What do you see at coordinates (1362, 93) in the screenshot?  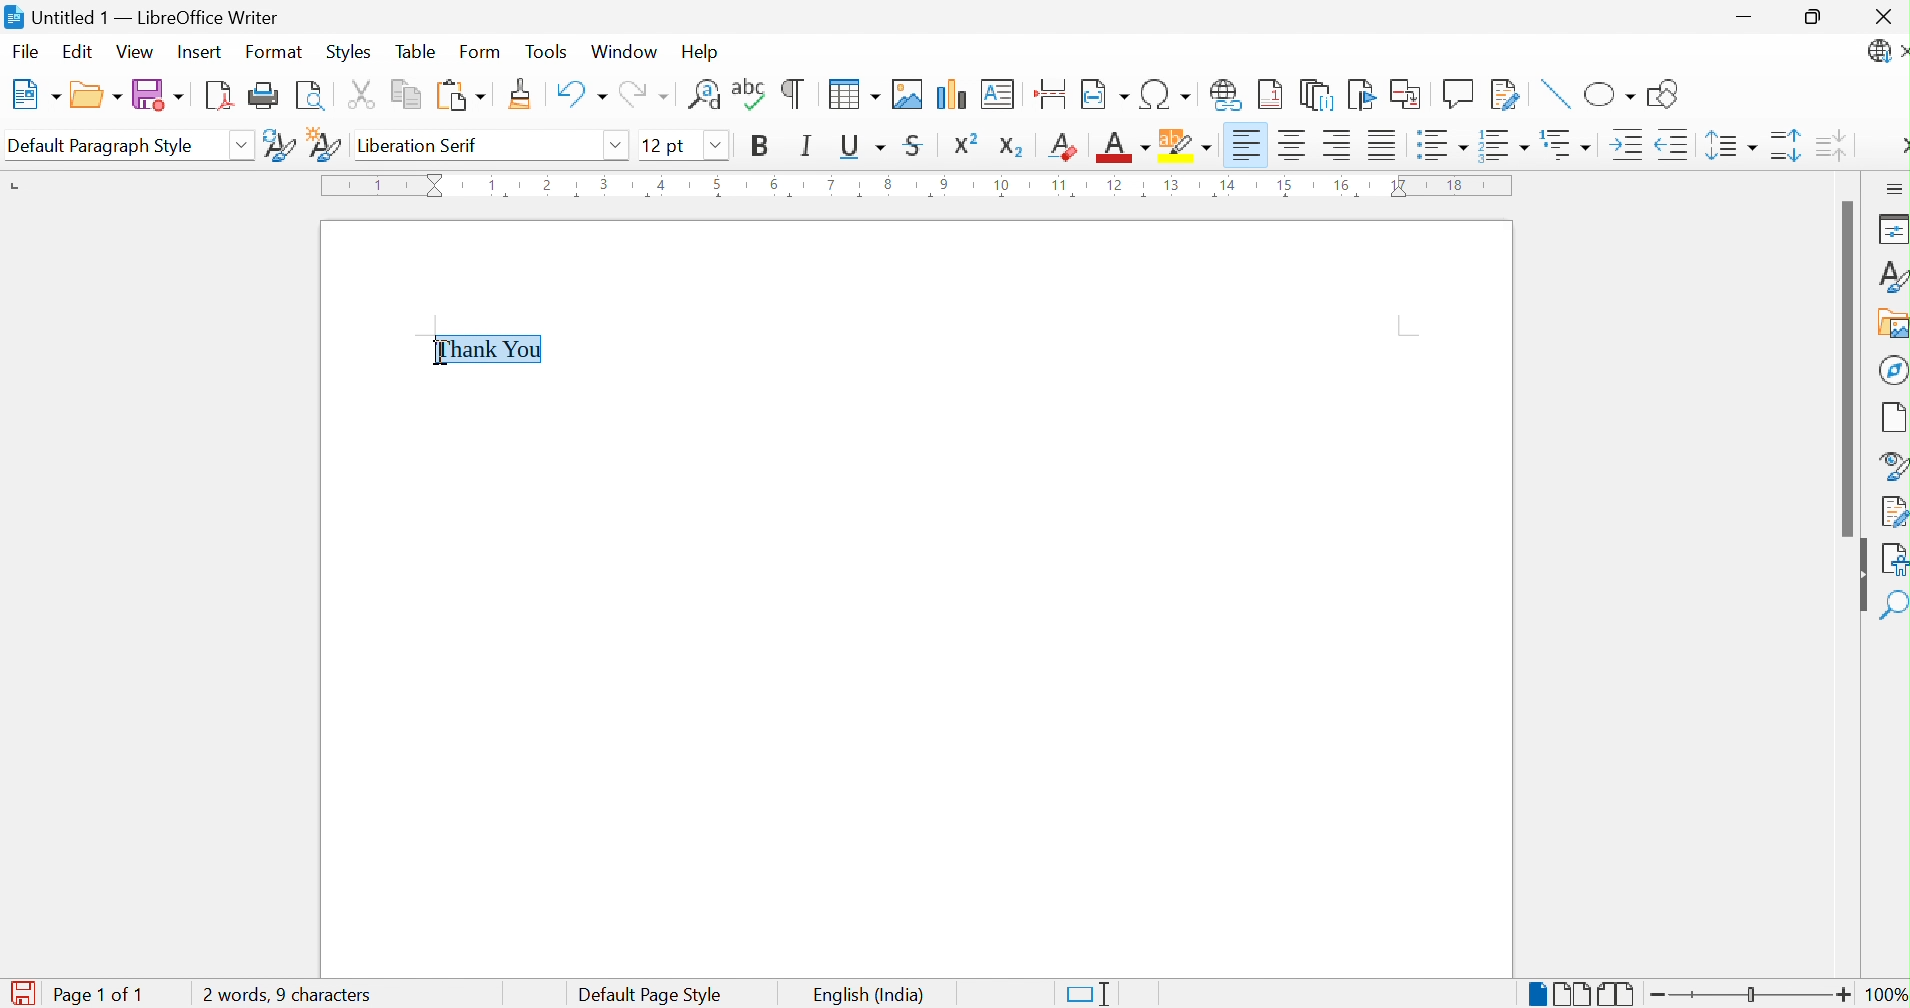 I see `Bookmark` at bounding box center [1362, 93].